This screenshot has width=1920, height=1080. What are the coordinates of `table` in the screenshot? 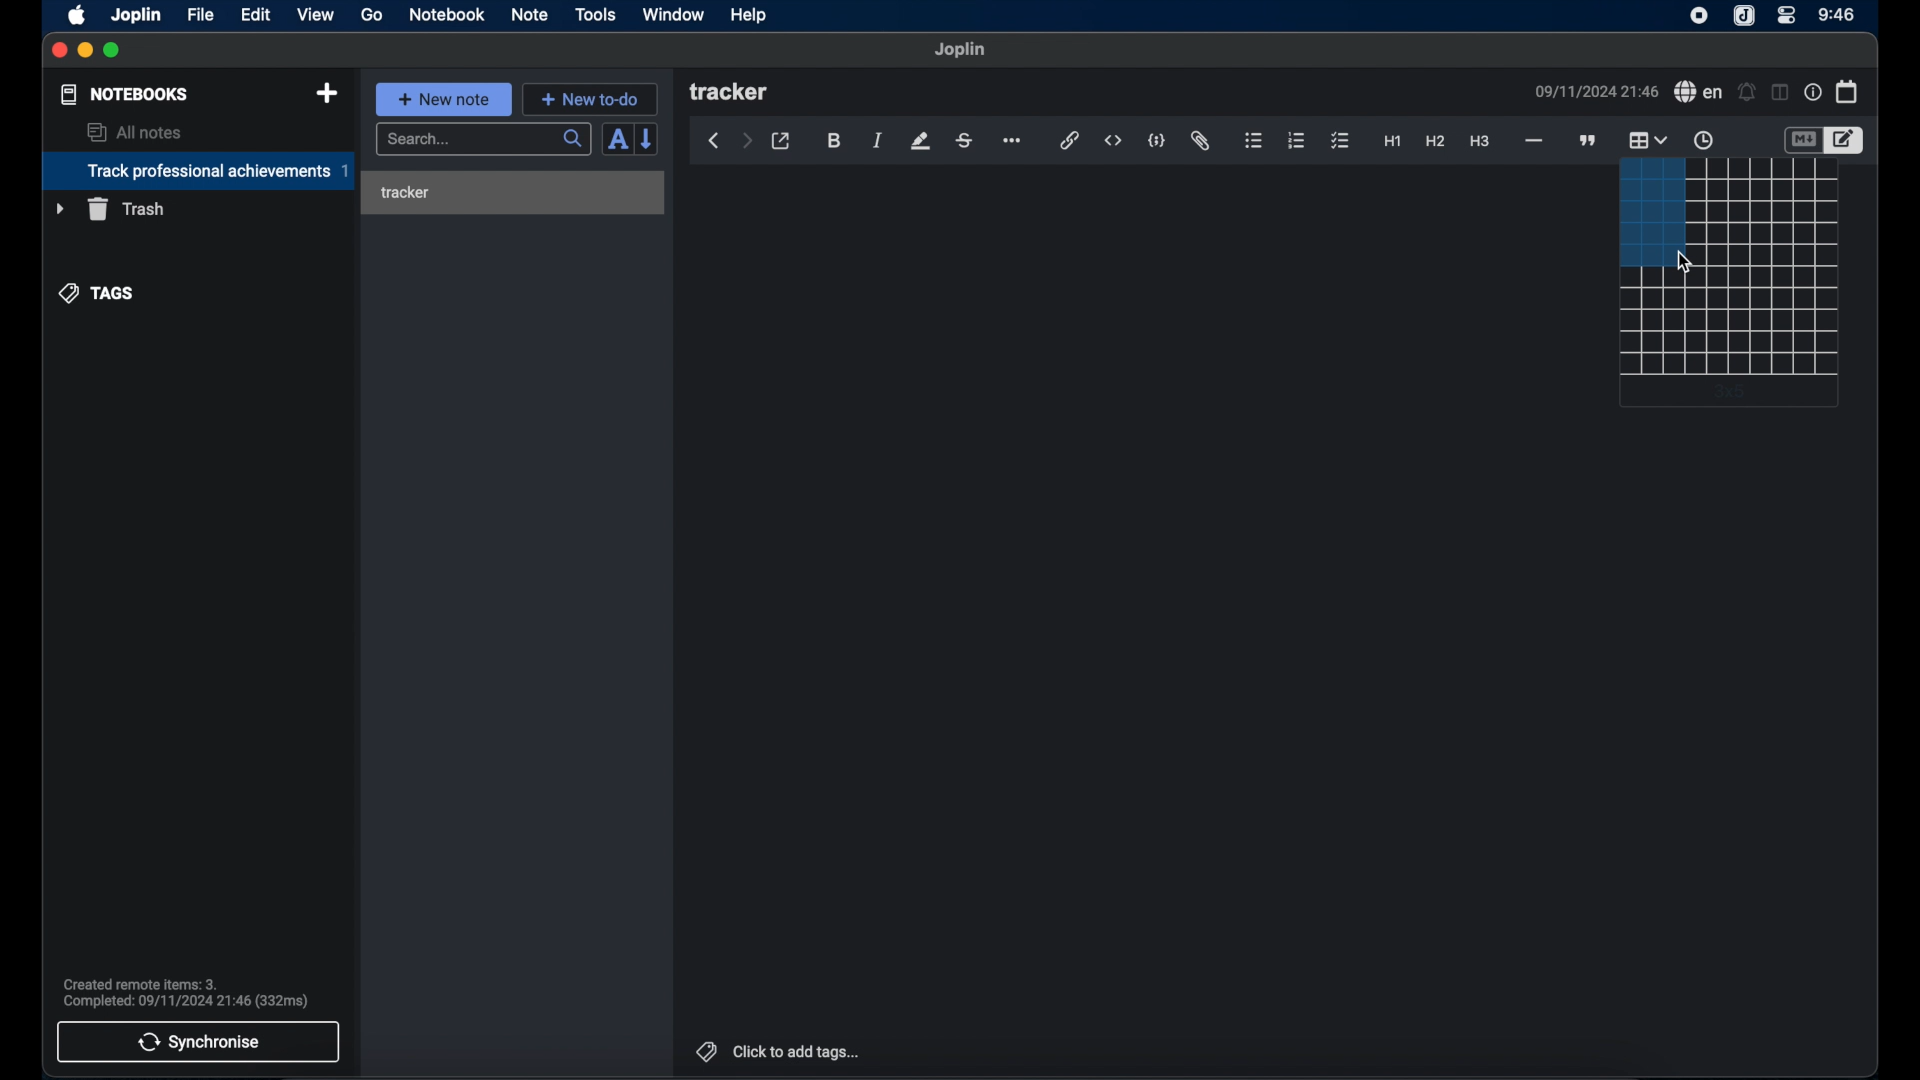 It's located at (1727, 323).